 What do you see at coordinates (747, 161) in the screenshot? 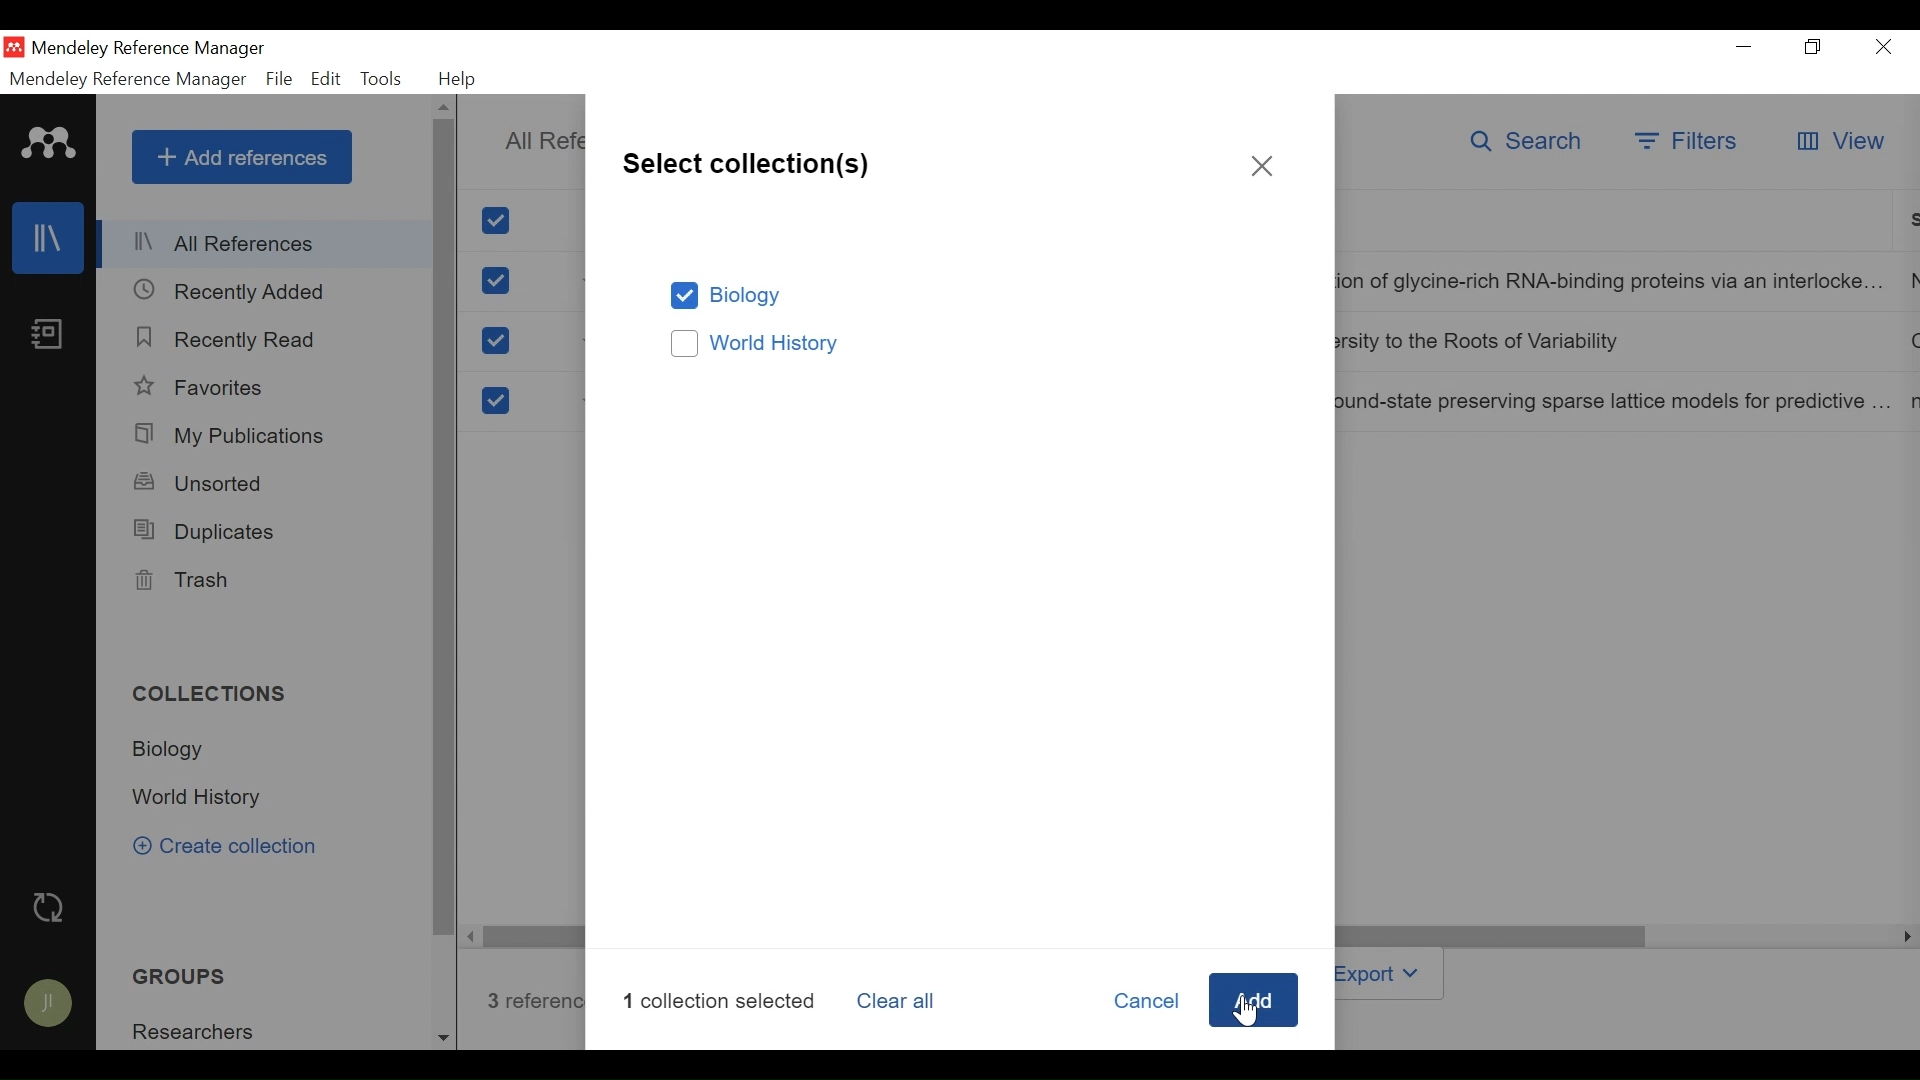
I see `Select Collection(s)` at bounding box center [747, 161].